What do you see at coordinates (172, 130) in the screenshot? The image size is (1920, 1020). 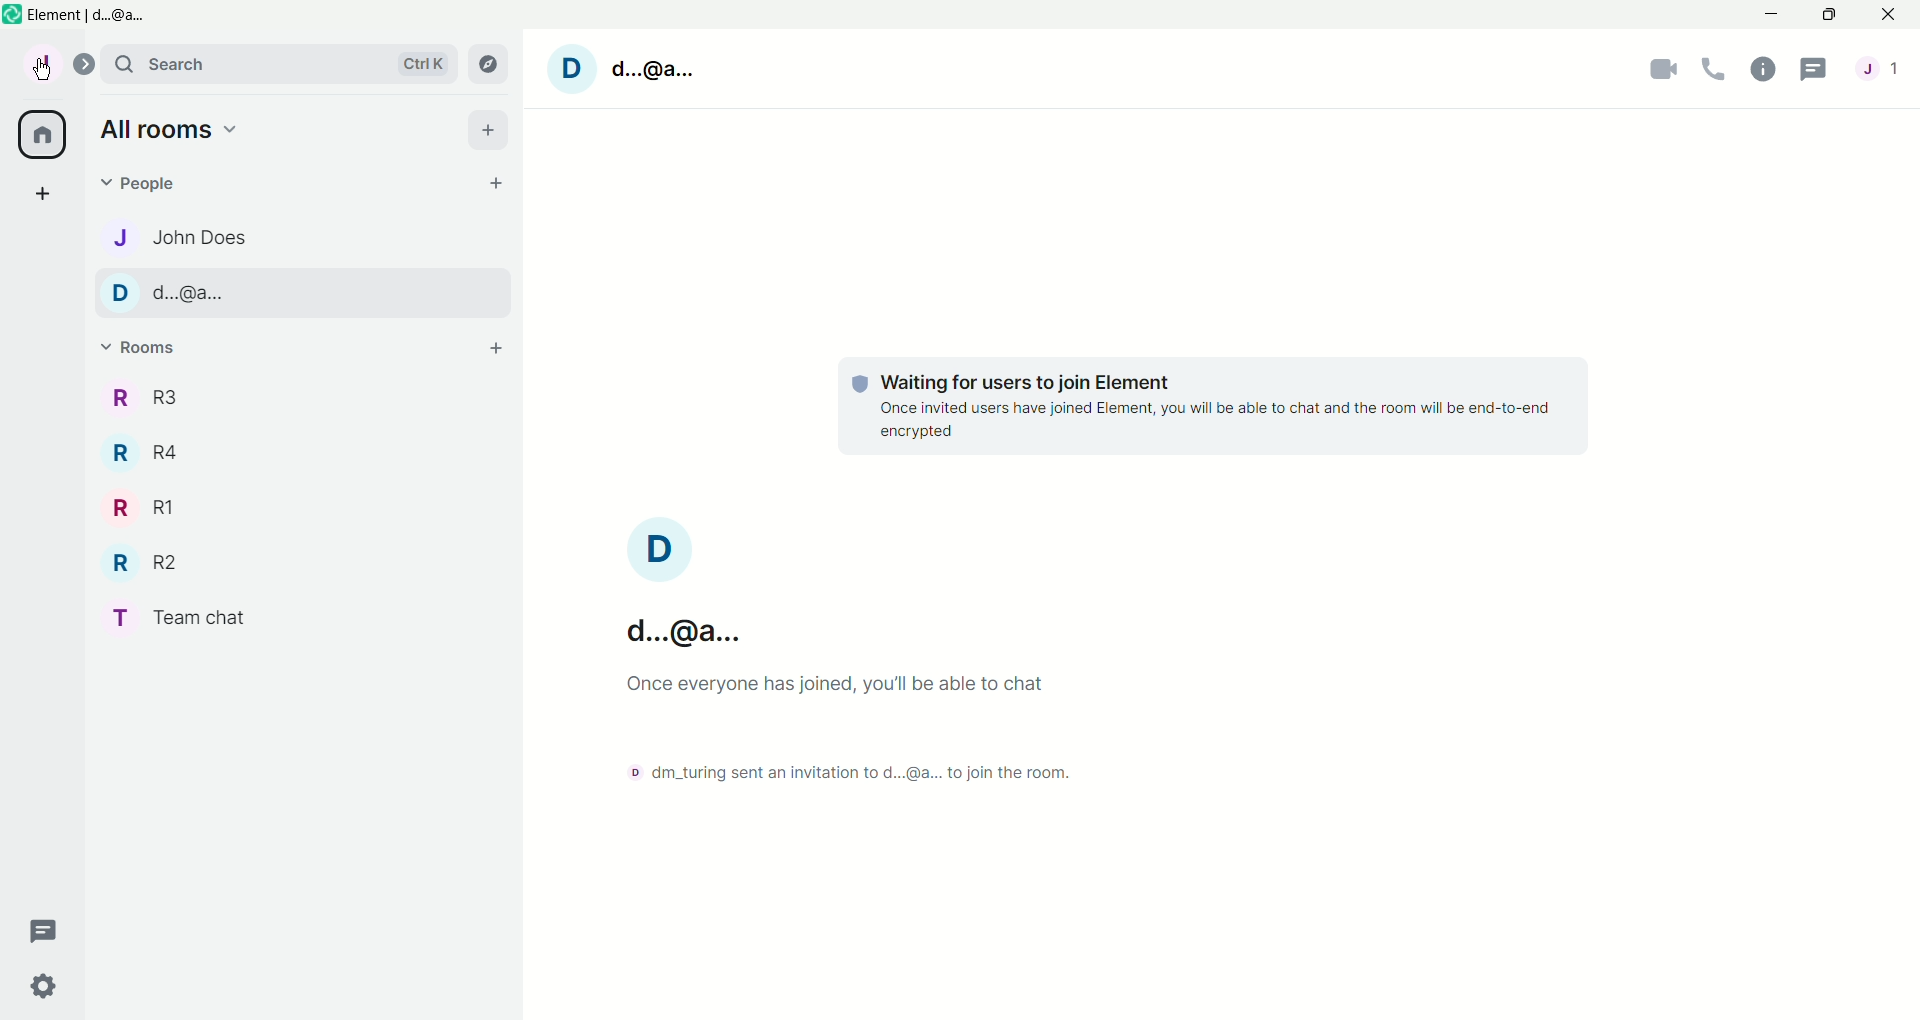 I see `All rooms` at bounding box center [172, 130].